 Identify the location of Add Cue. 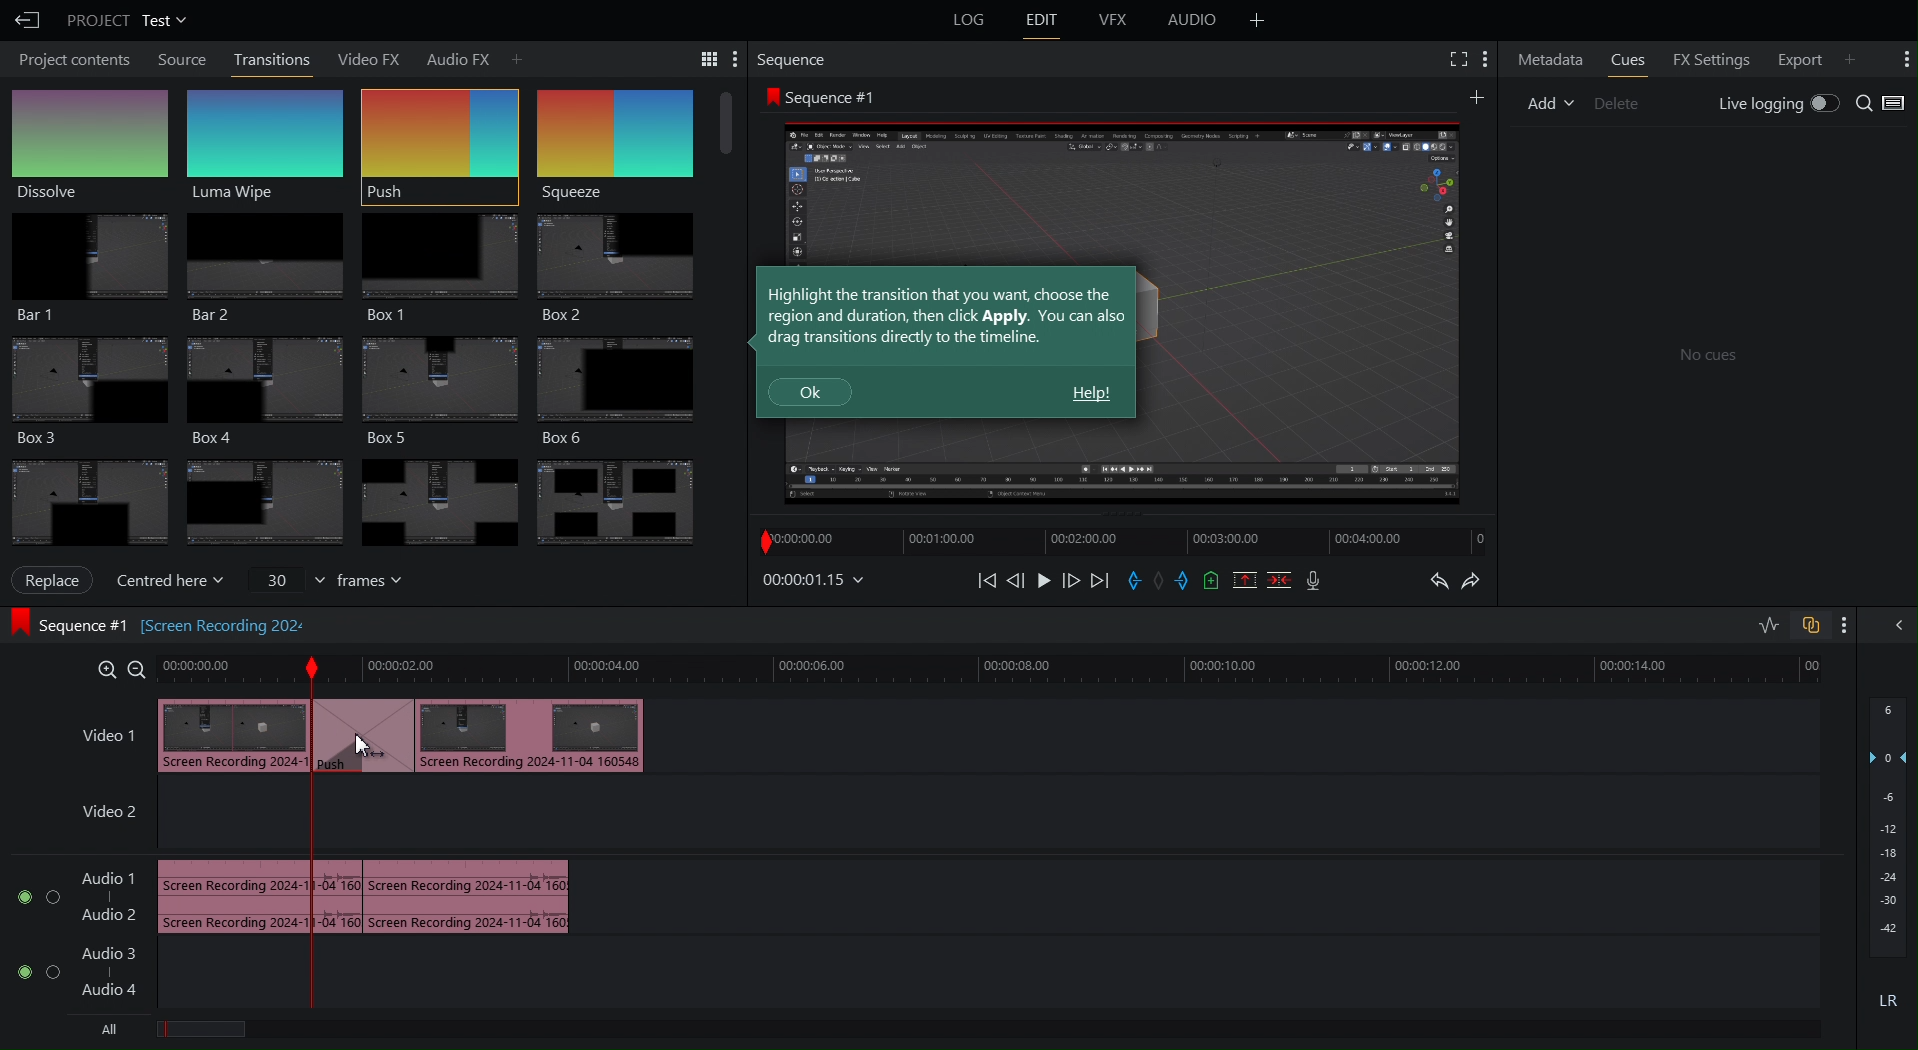
(1212, 581).